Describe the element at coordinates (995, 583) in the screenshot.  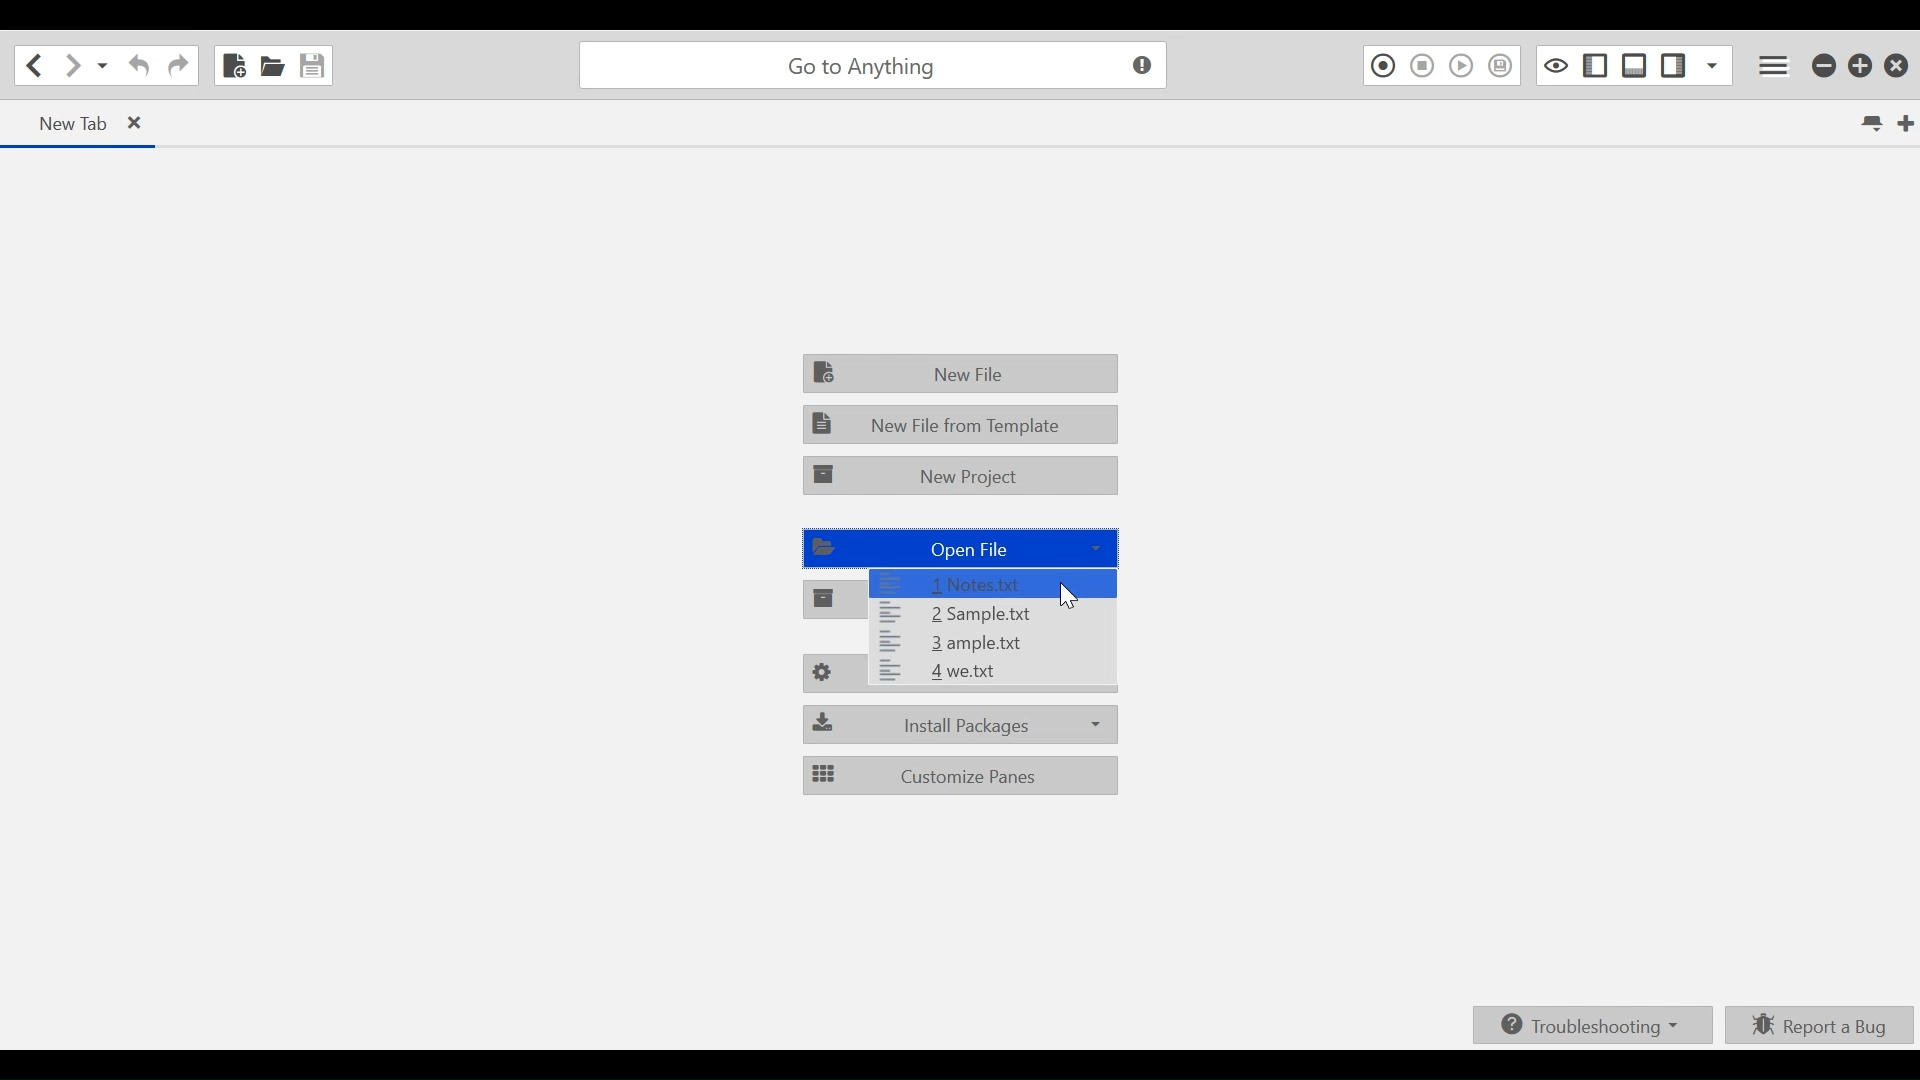
I see `1 Notes.txt` at that location.